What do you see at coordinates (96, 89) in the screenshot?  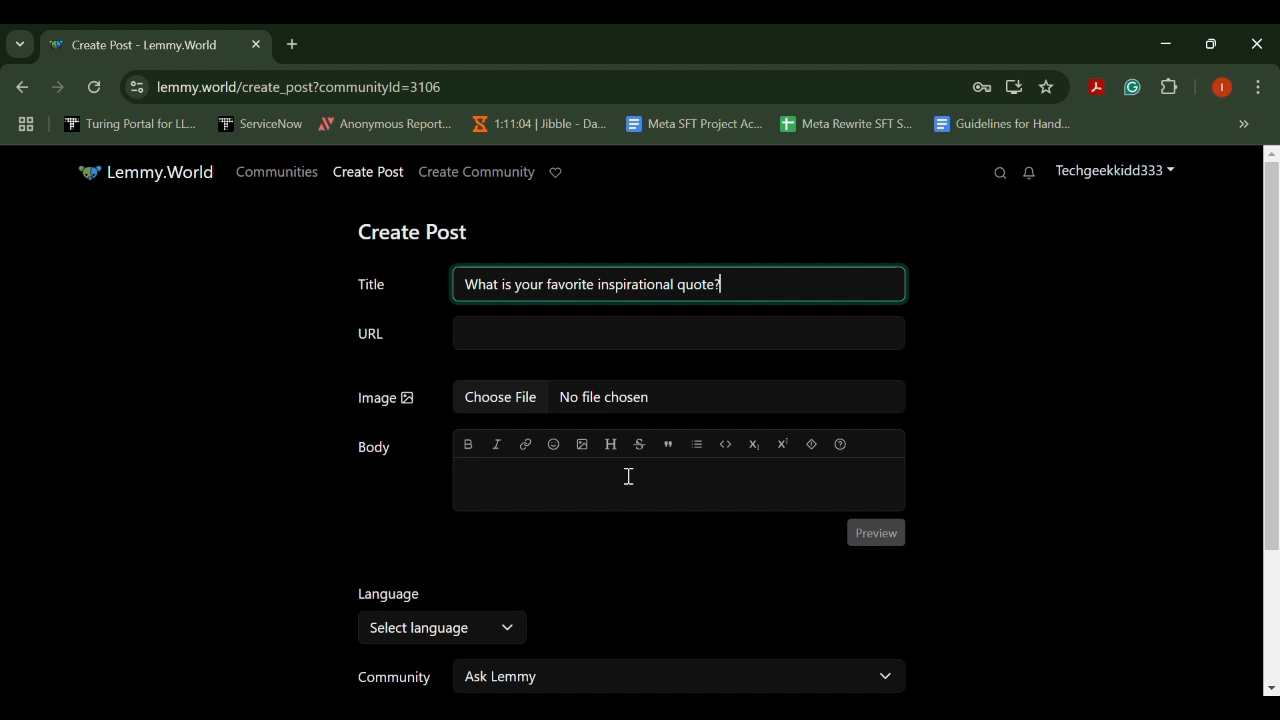 I see `Refresh Webpage` at bounding box center [96, 89].